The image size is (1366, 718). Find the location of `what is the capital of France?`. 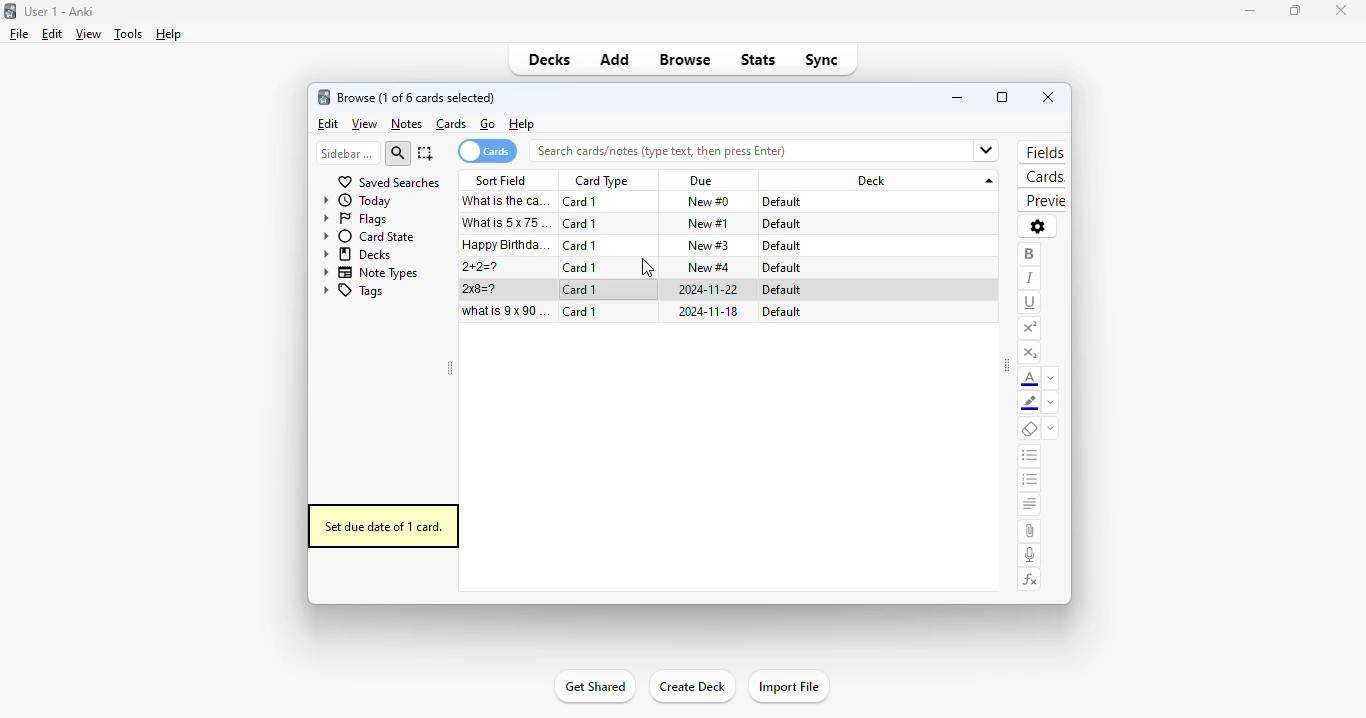

what is the capital of France? is located at coordinates (506, 201).